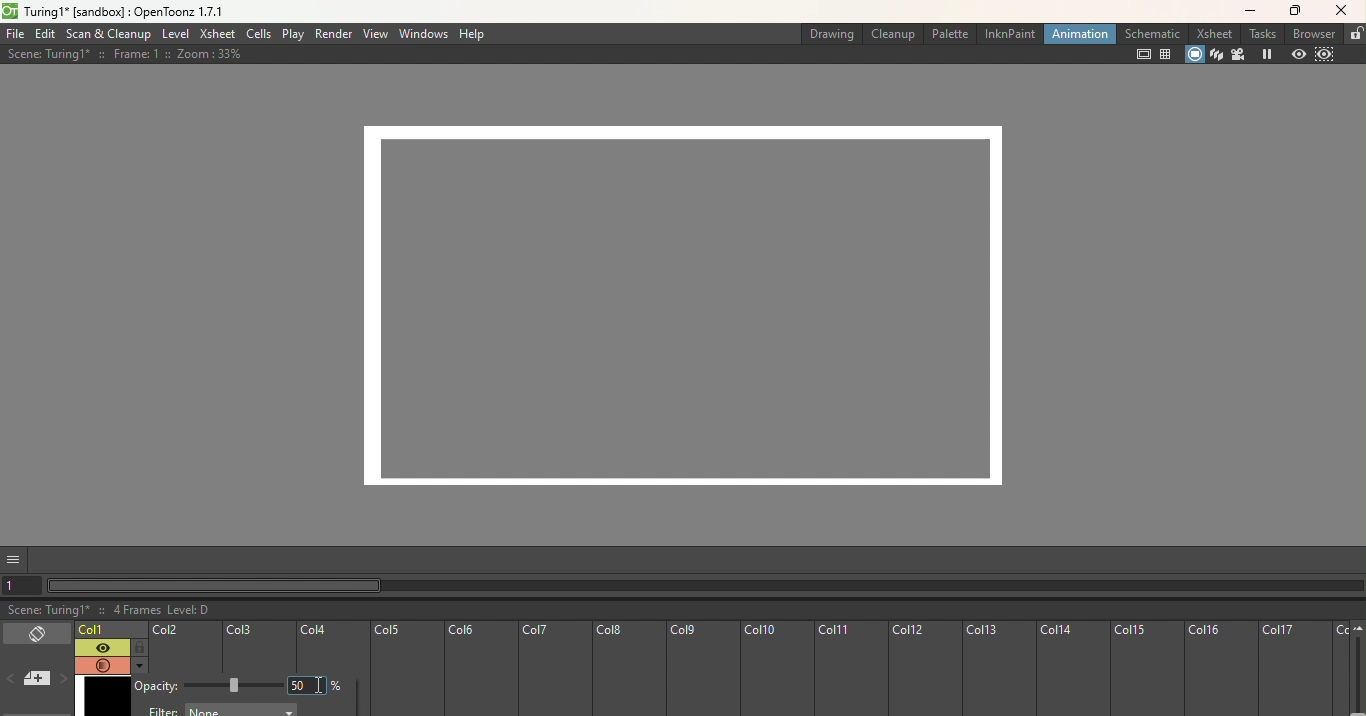  Describe the element at coordinates (1354, 32) in the screenshot. I see `lock rooms tab` at that location.